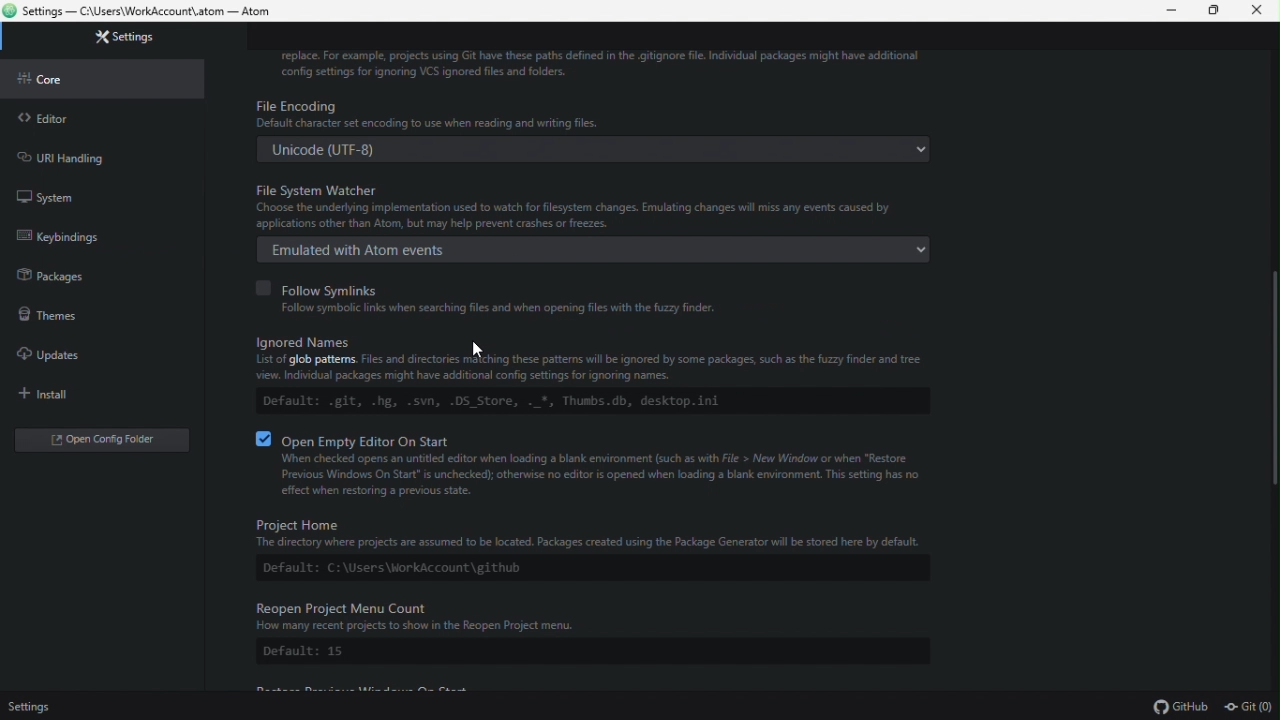 This screenshot has width=1280, height=720. Describe the element at coordinates (1183, 708) in the screenshot. I see `github` at that location.